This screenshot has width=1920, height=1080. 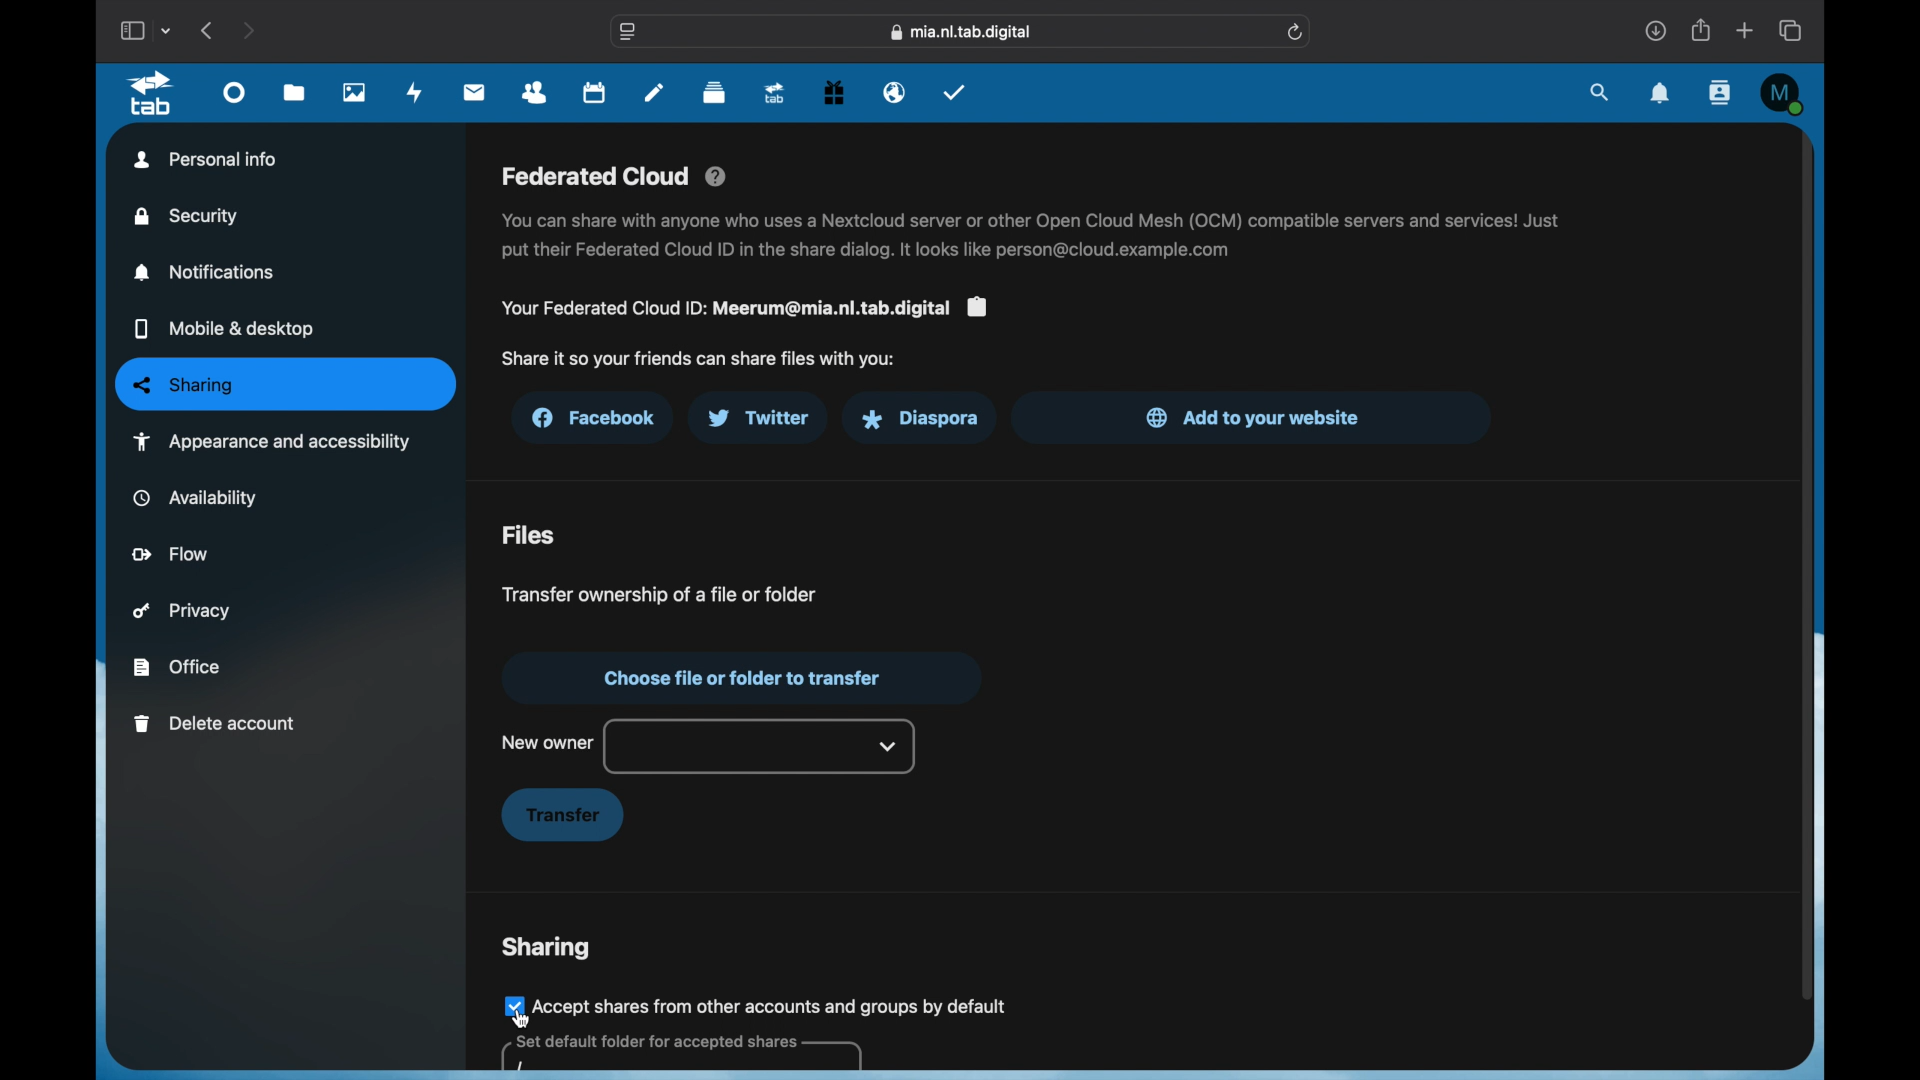 What do you see at coordinates (1297, 32) in the screenshot?
I see `refresh` at bounding box center [1297, 32].